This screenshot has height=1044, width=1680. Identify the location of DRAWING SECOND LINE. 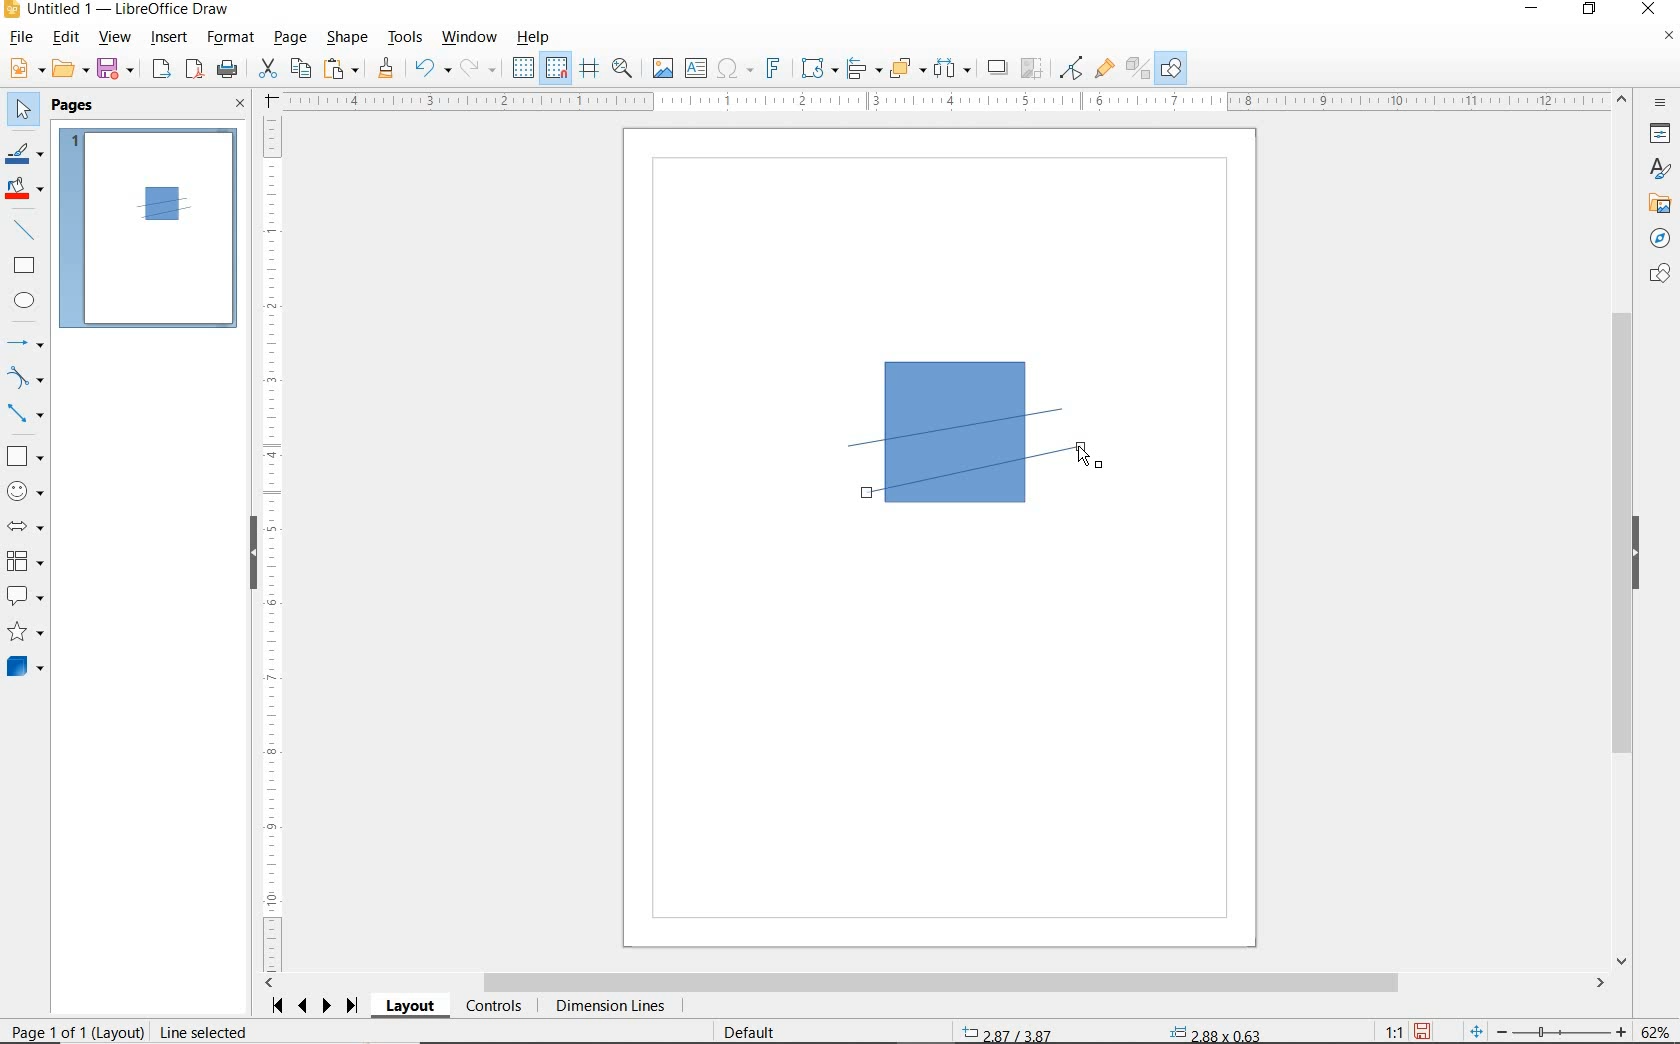
(978, 468).